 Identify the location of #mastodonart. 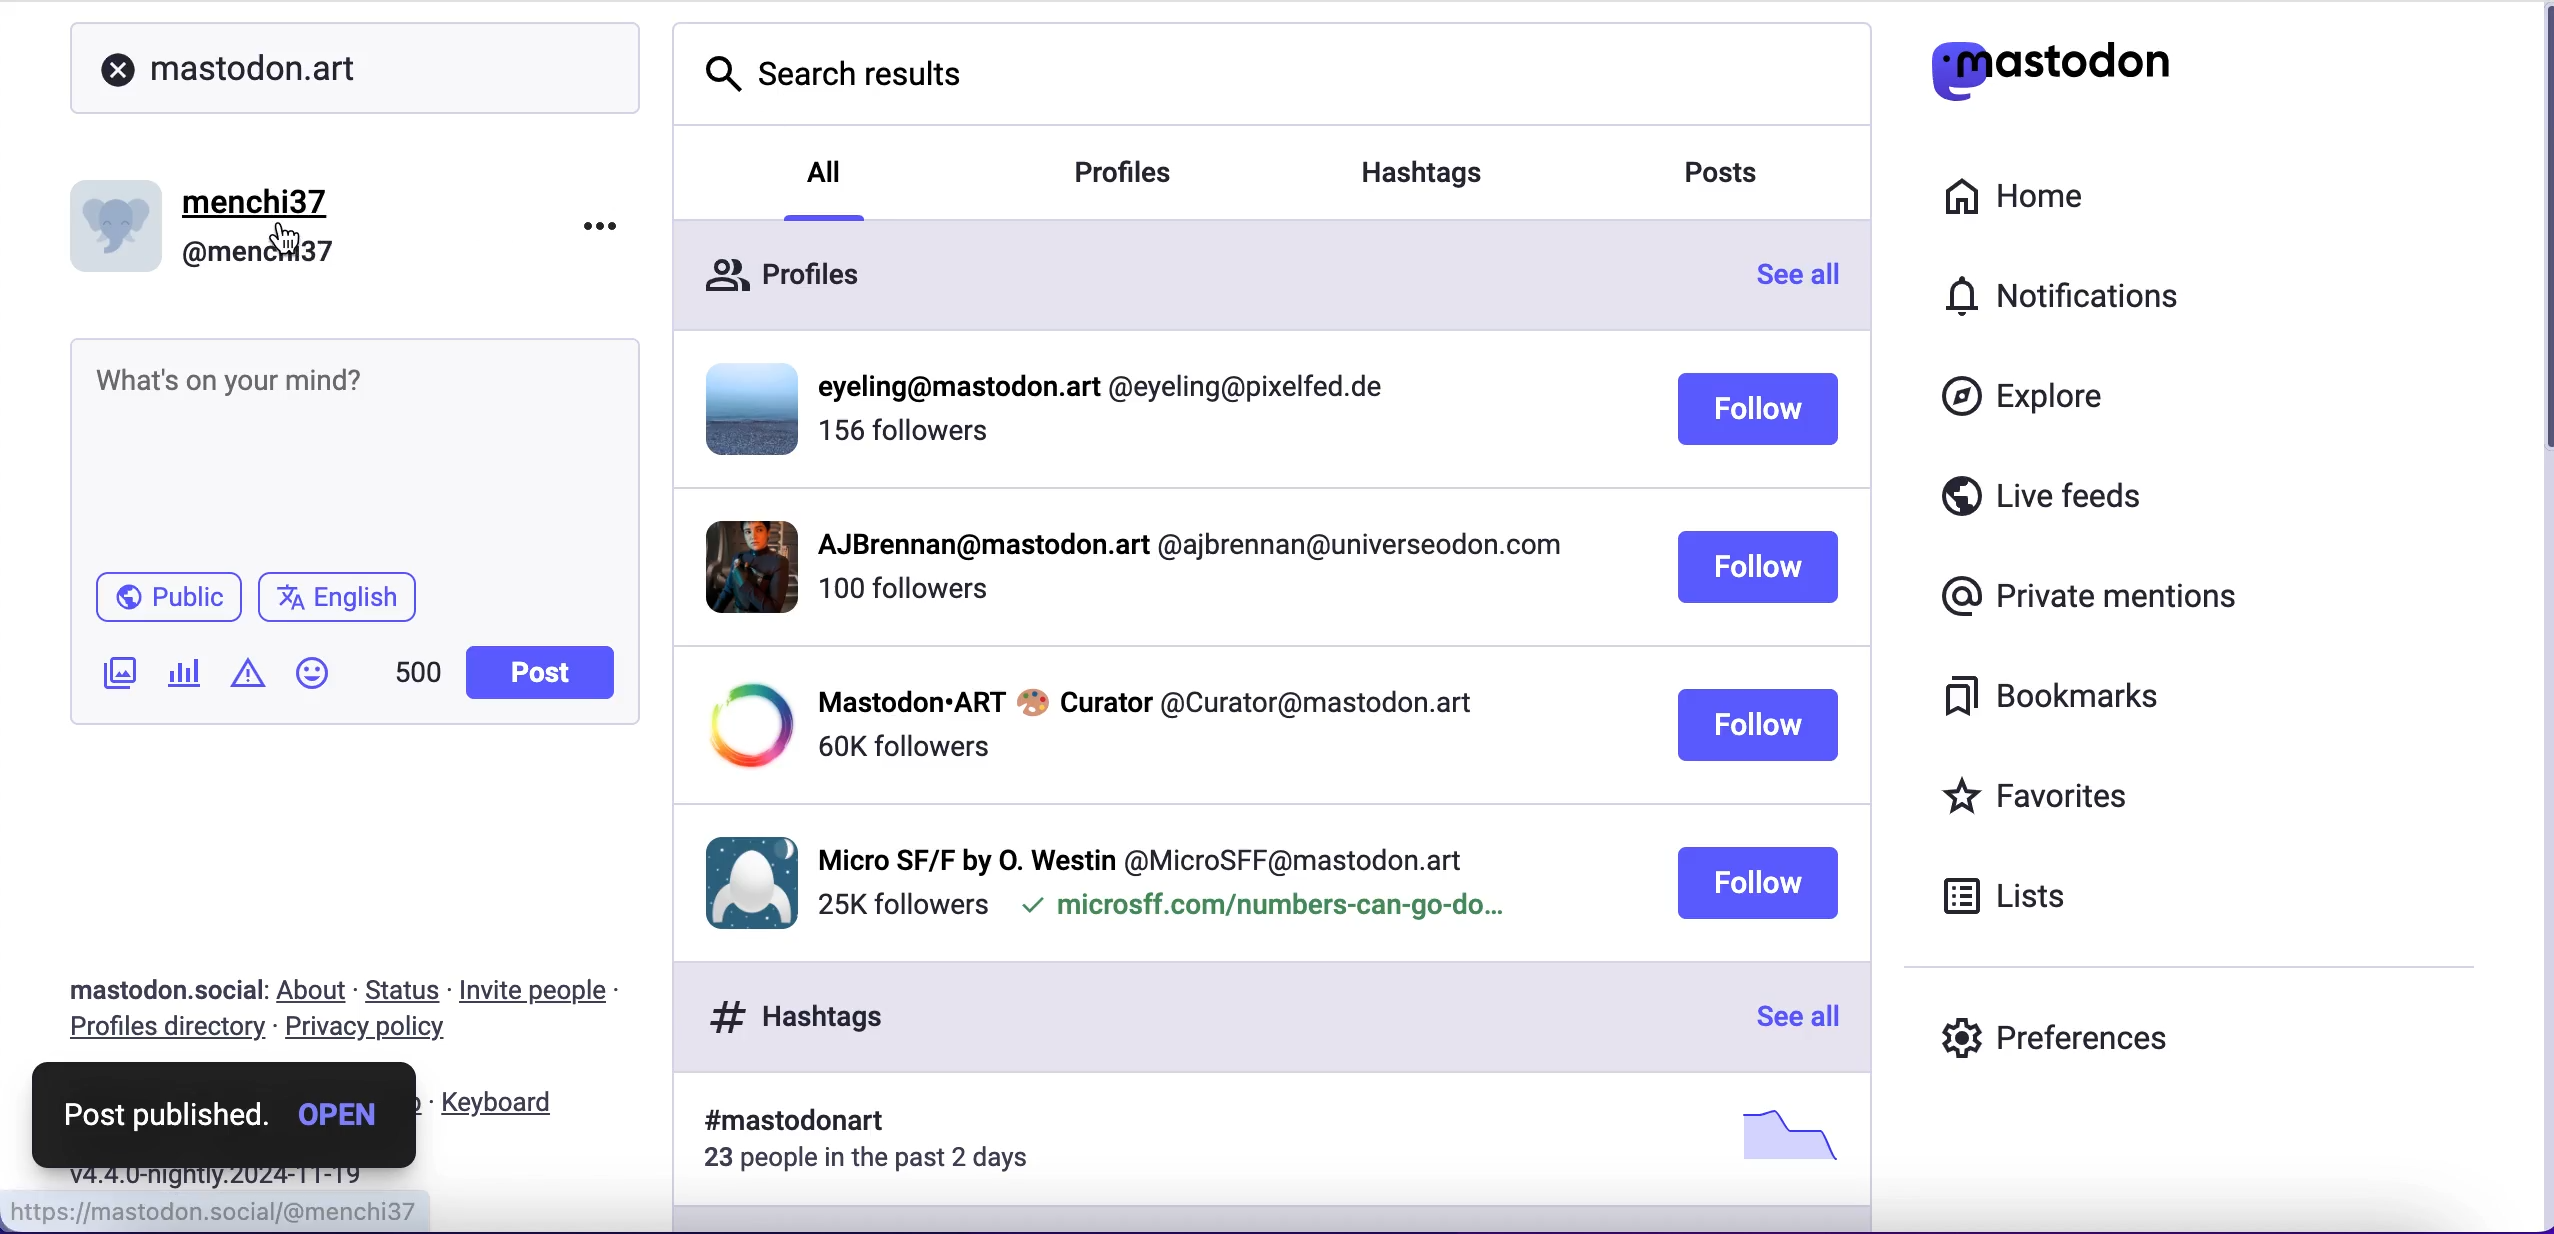
(793, 1120).